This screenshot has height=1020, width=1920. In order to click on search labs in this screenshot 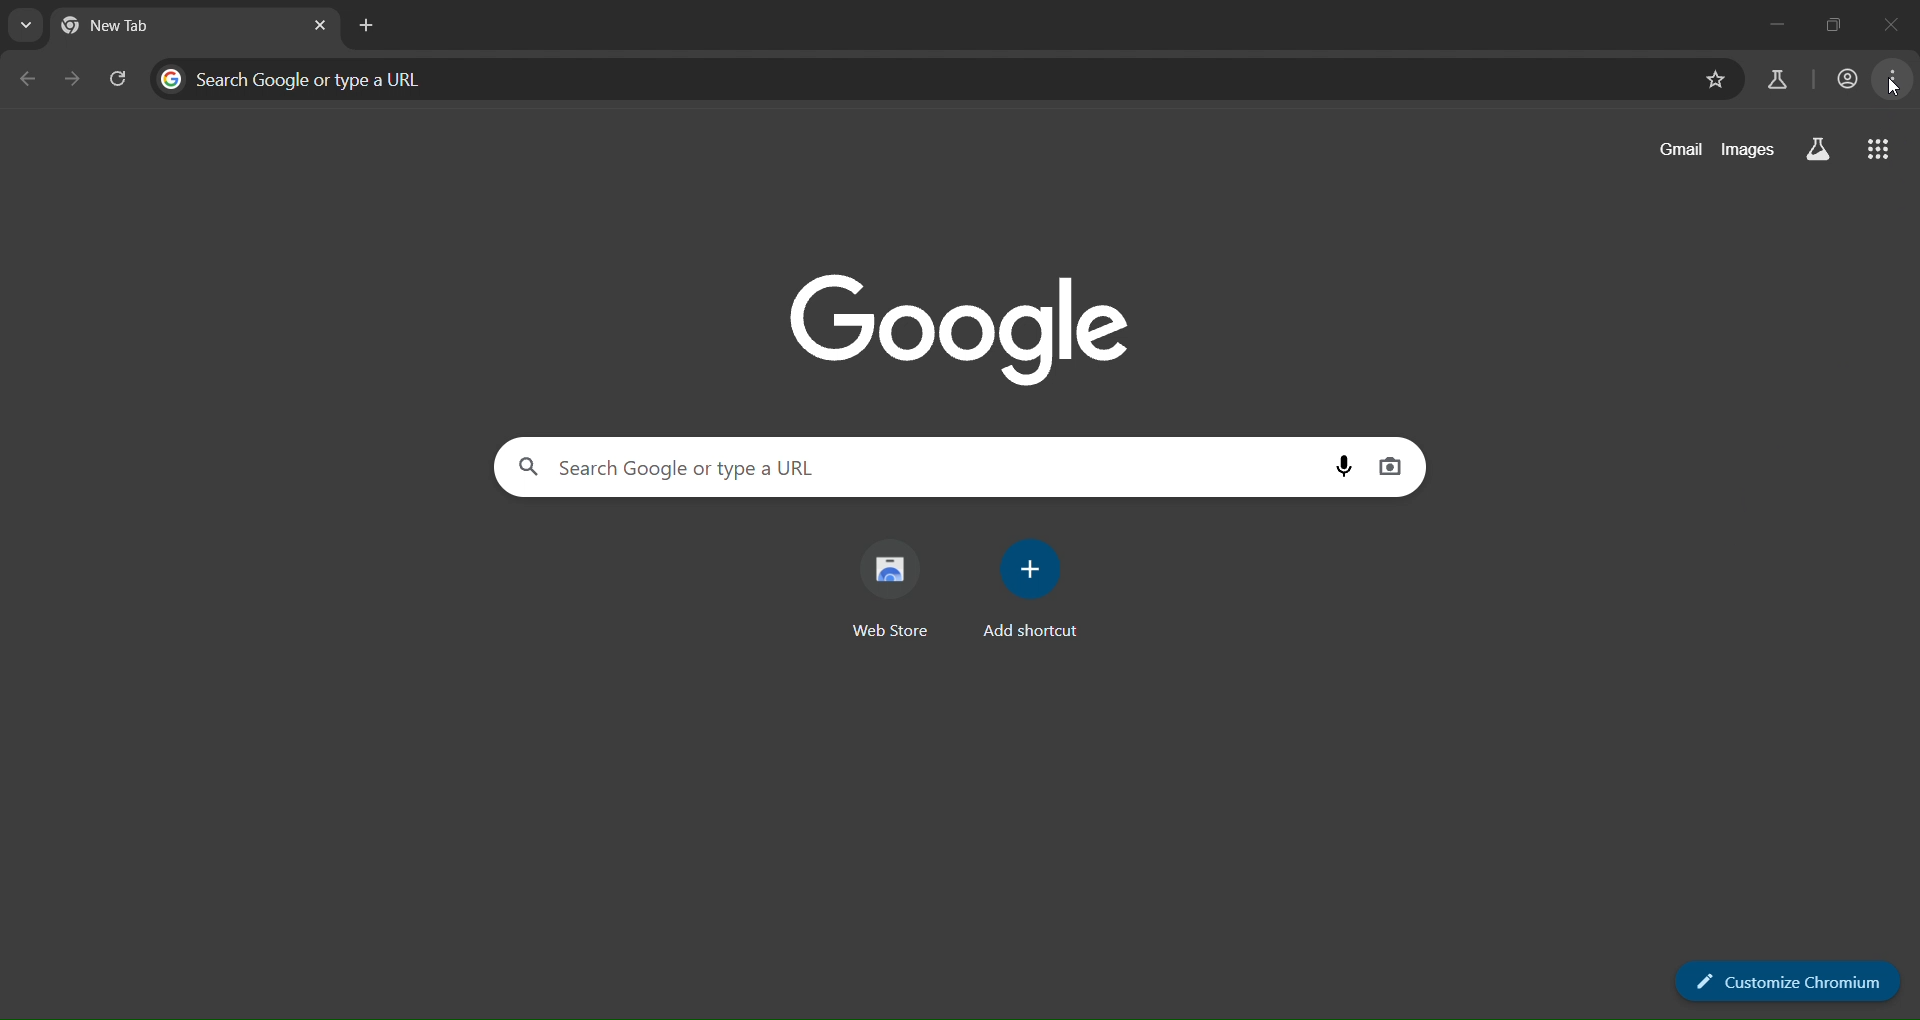, I will do `click(1815, 149)`.